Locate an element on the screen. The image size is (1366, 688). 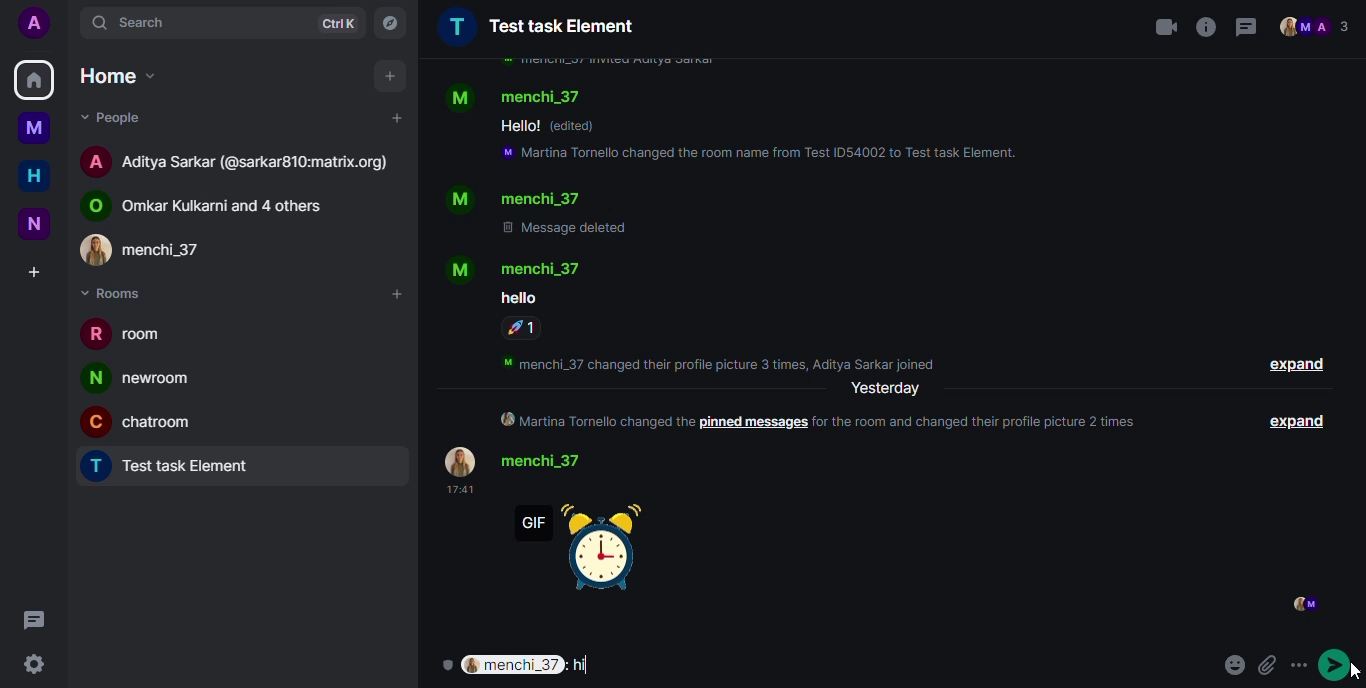
text is located at coordinates (518, 297).